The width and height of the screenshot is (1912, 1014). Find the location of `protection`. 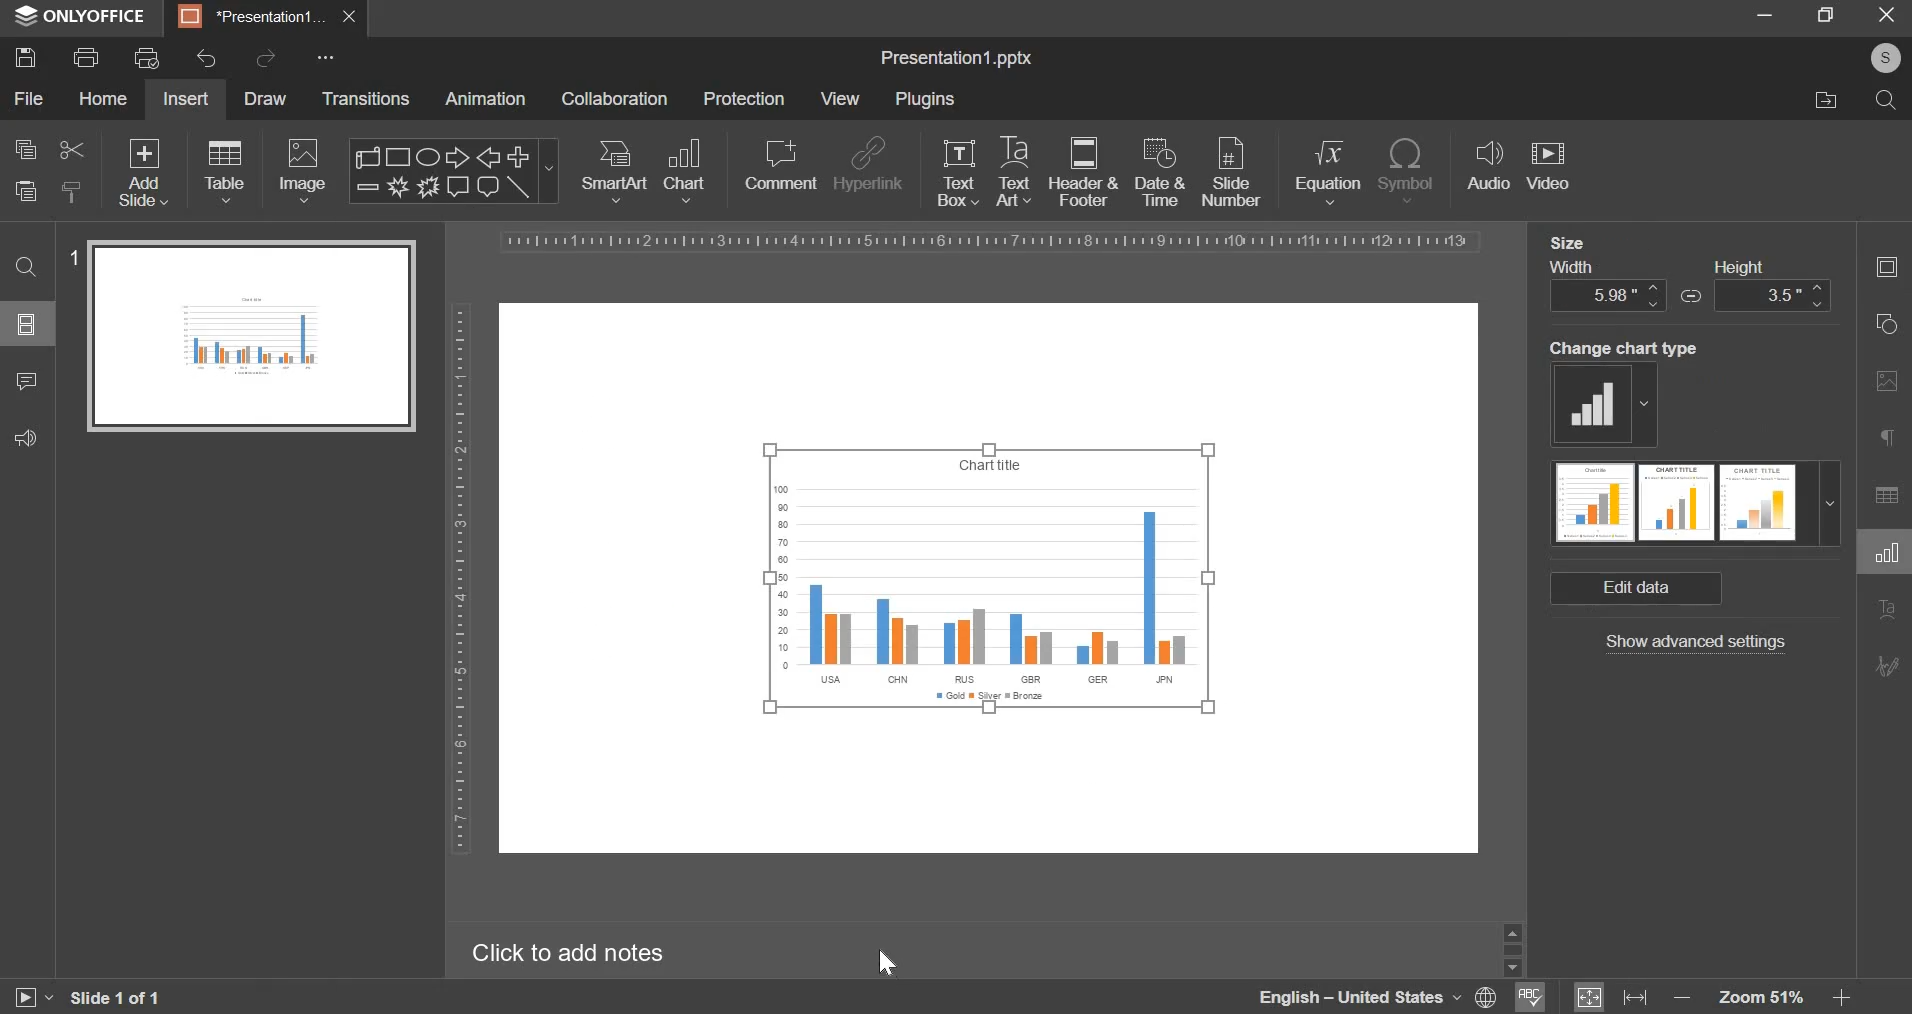

protection is located at coordinates (749, 99).